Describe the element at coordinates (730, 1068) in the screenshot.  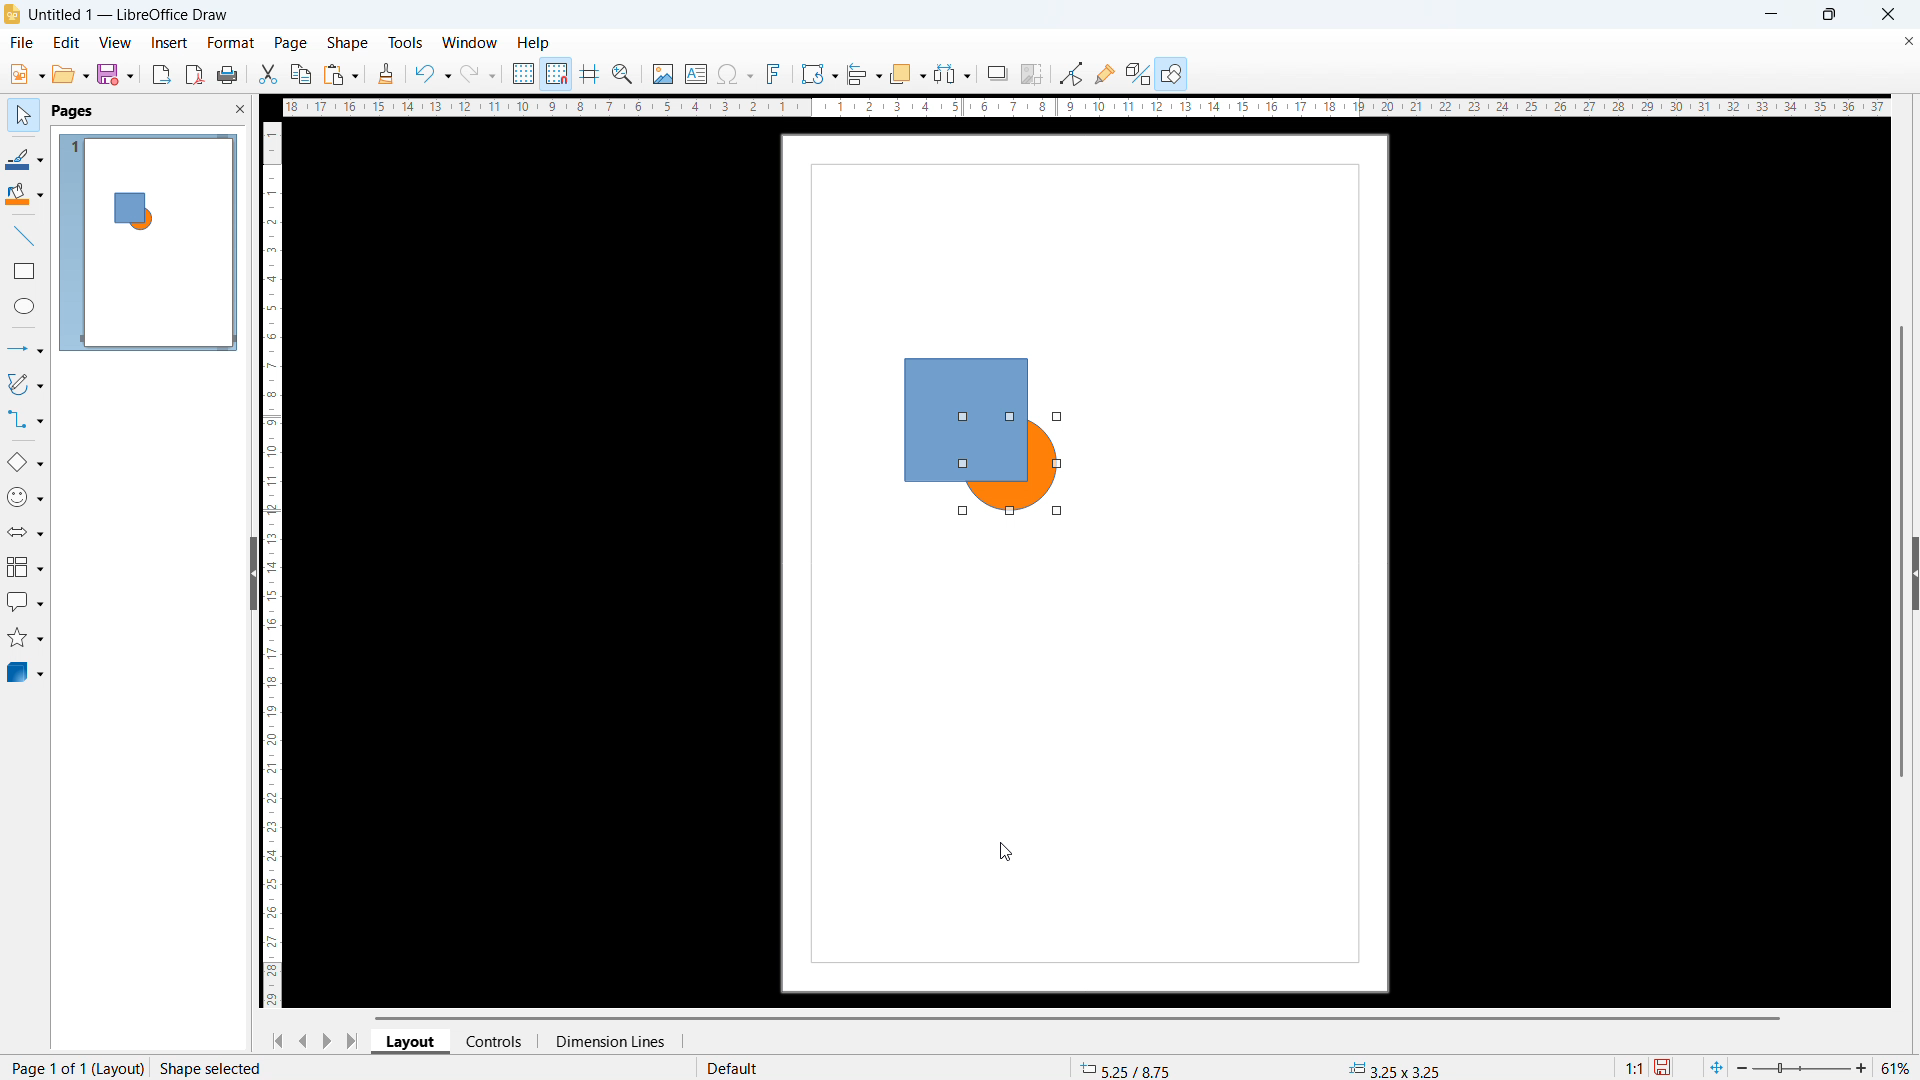
I see `default page style` at that location.